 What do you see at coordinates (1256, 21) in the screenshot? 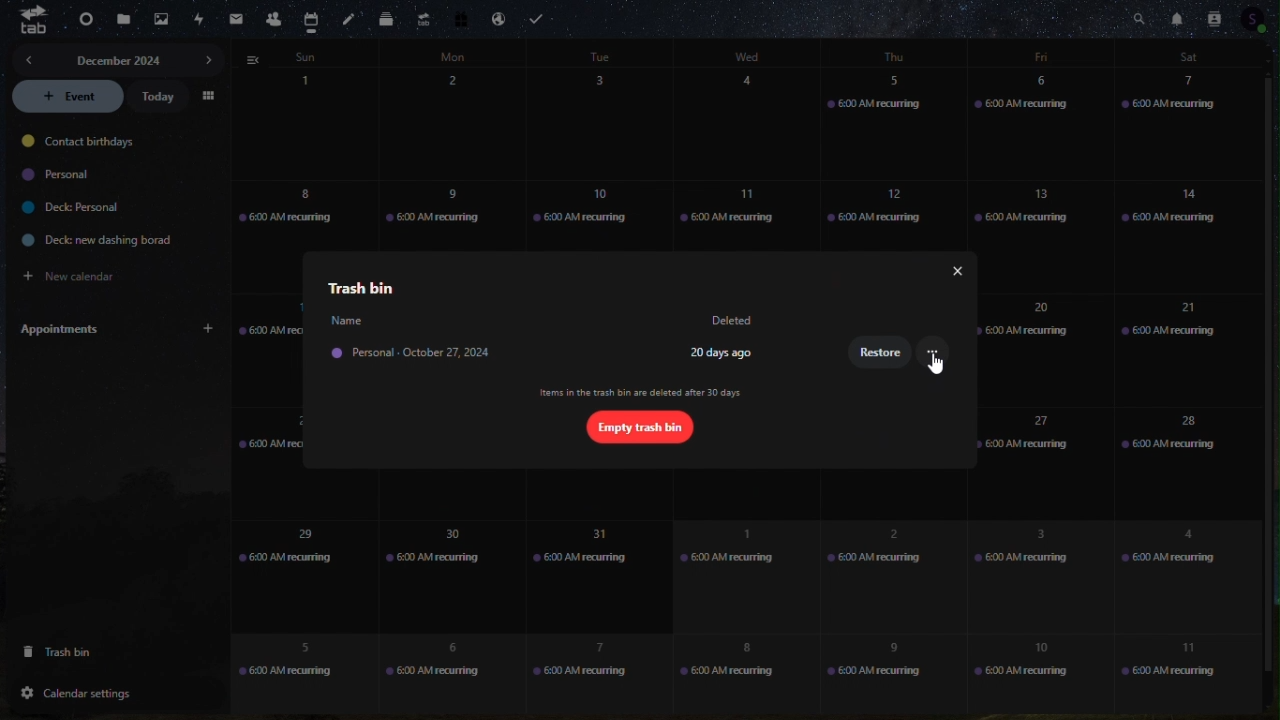
I see `Account icon contacts` at bounding box center [1256, 21].